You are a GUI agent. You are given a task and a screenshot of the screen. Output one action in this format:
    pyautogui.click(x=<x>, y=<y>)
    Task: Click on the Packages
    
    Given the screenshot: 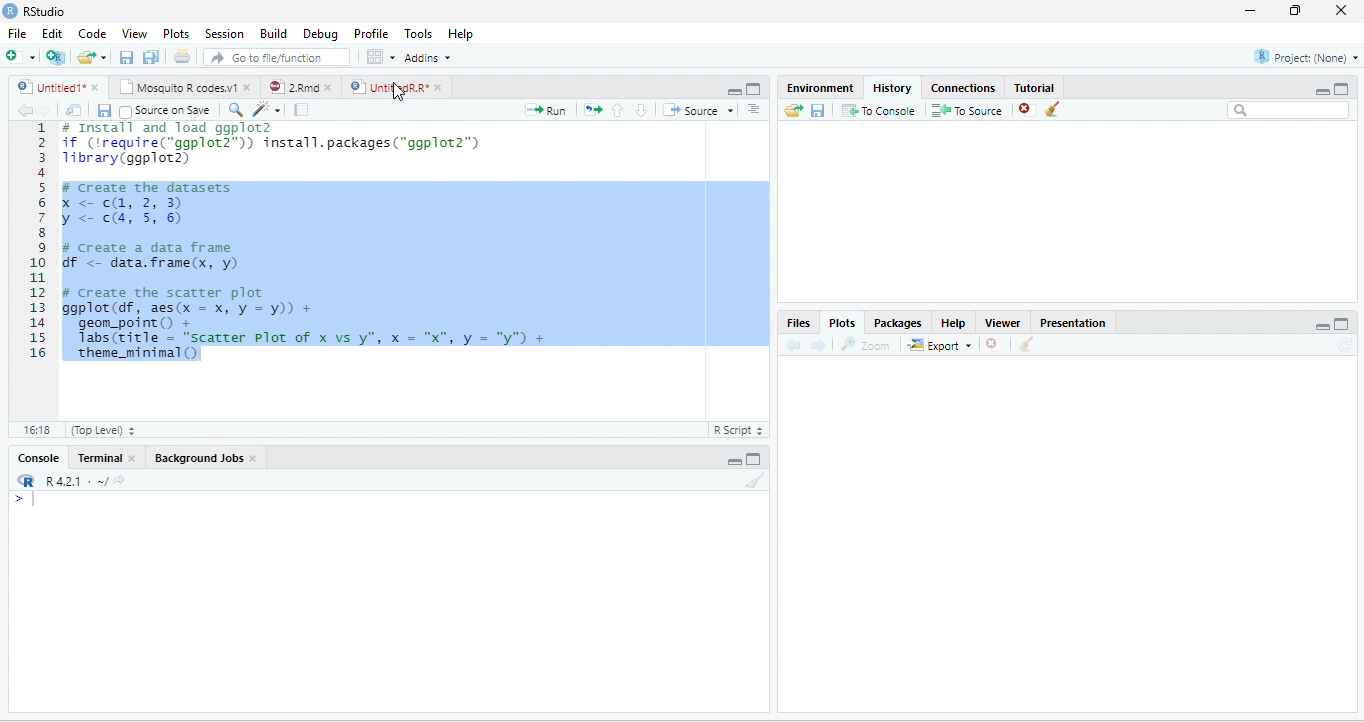 What is the action you would take?
    pyautogui.click(x=896, y=322)
    